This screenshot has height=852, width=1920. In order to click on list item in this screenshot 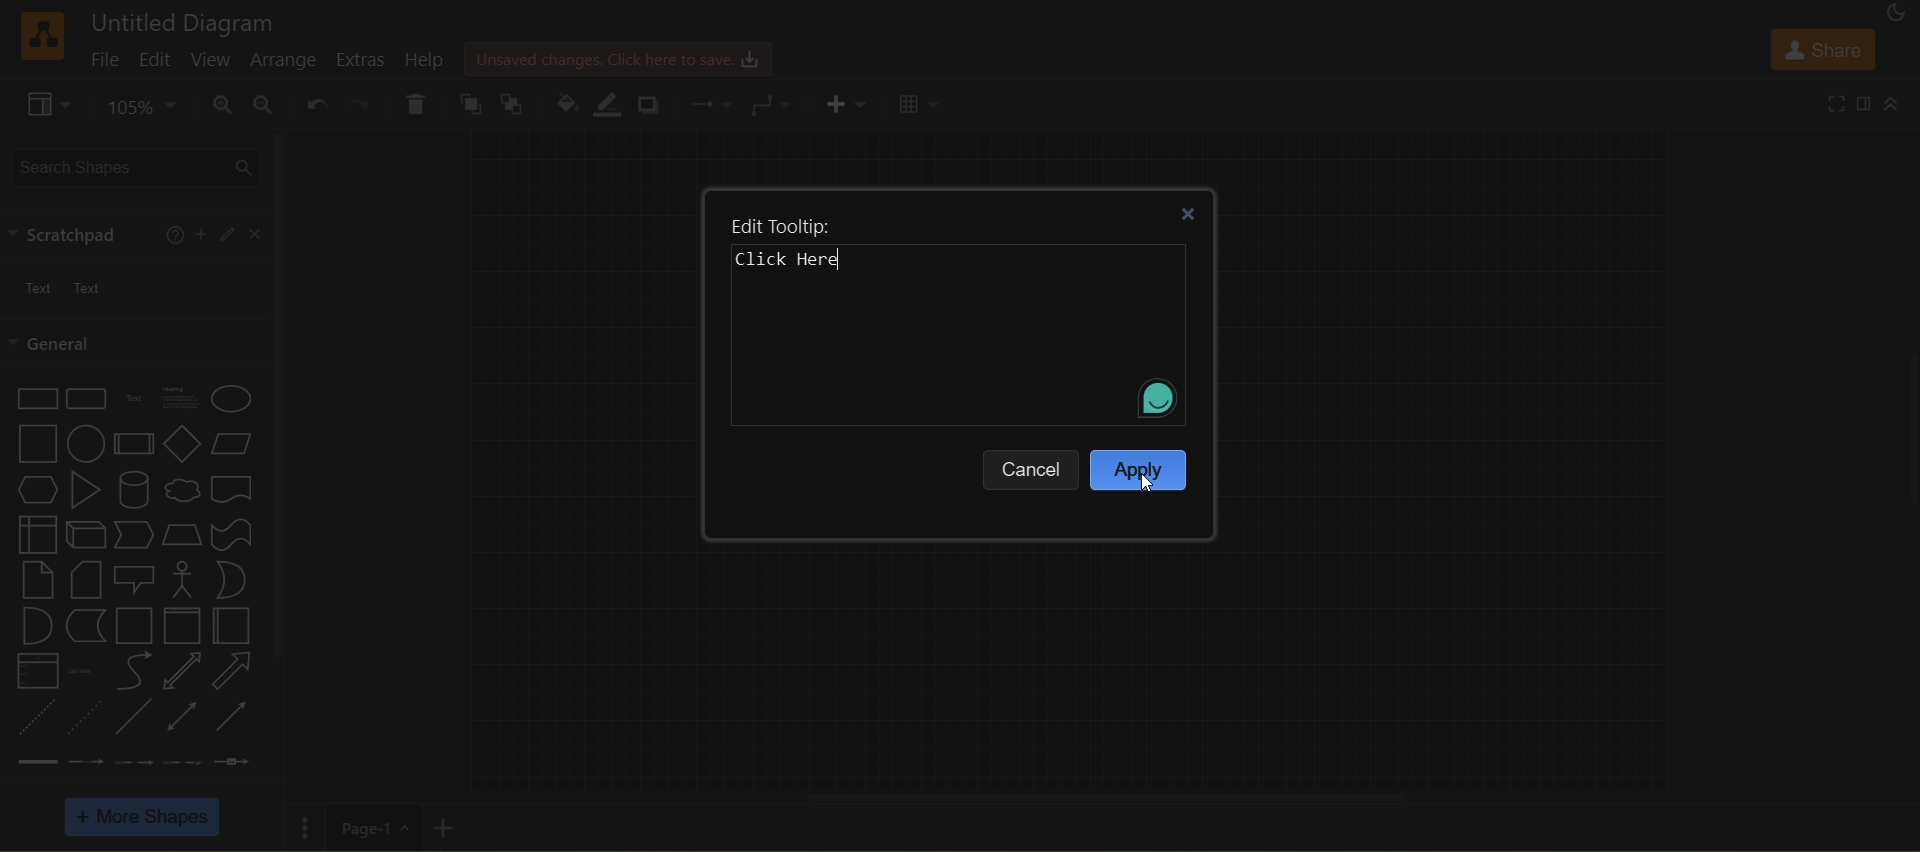, I will do `click(83, 671)`.